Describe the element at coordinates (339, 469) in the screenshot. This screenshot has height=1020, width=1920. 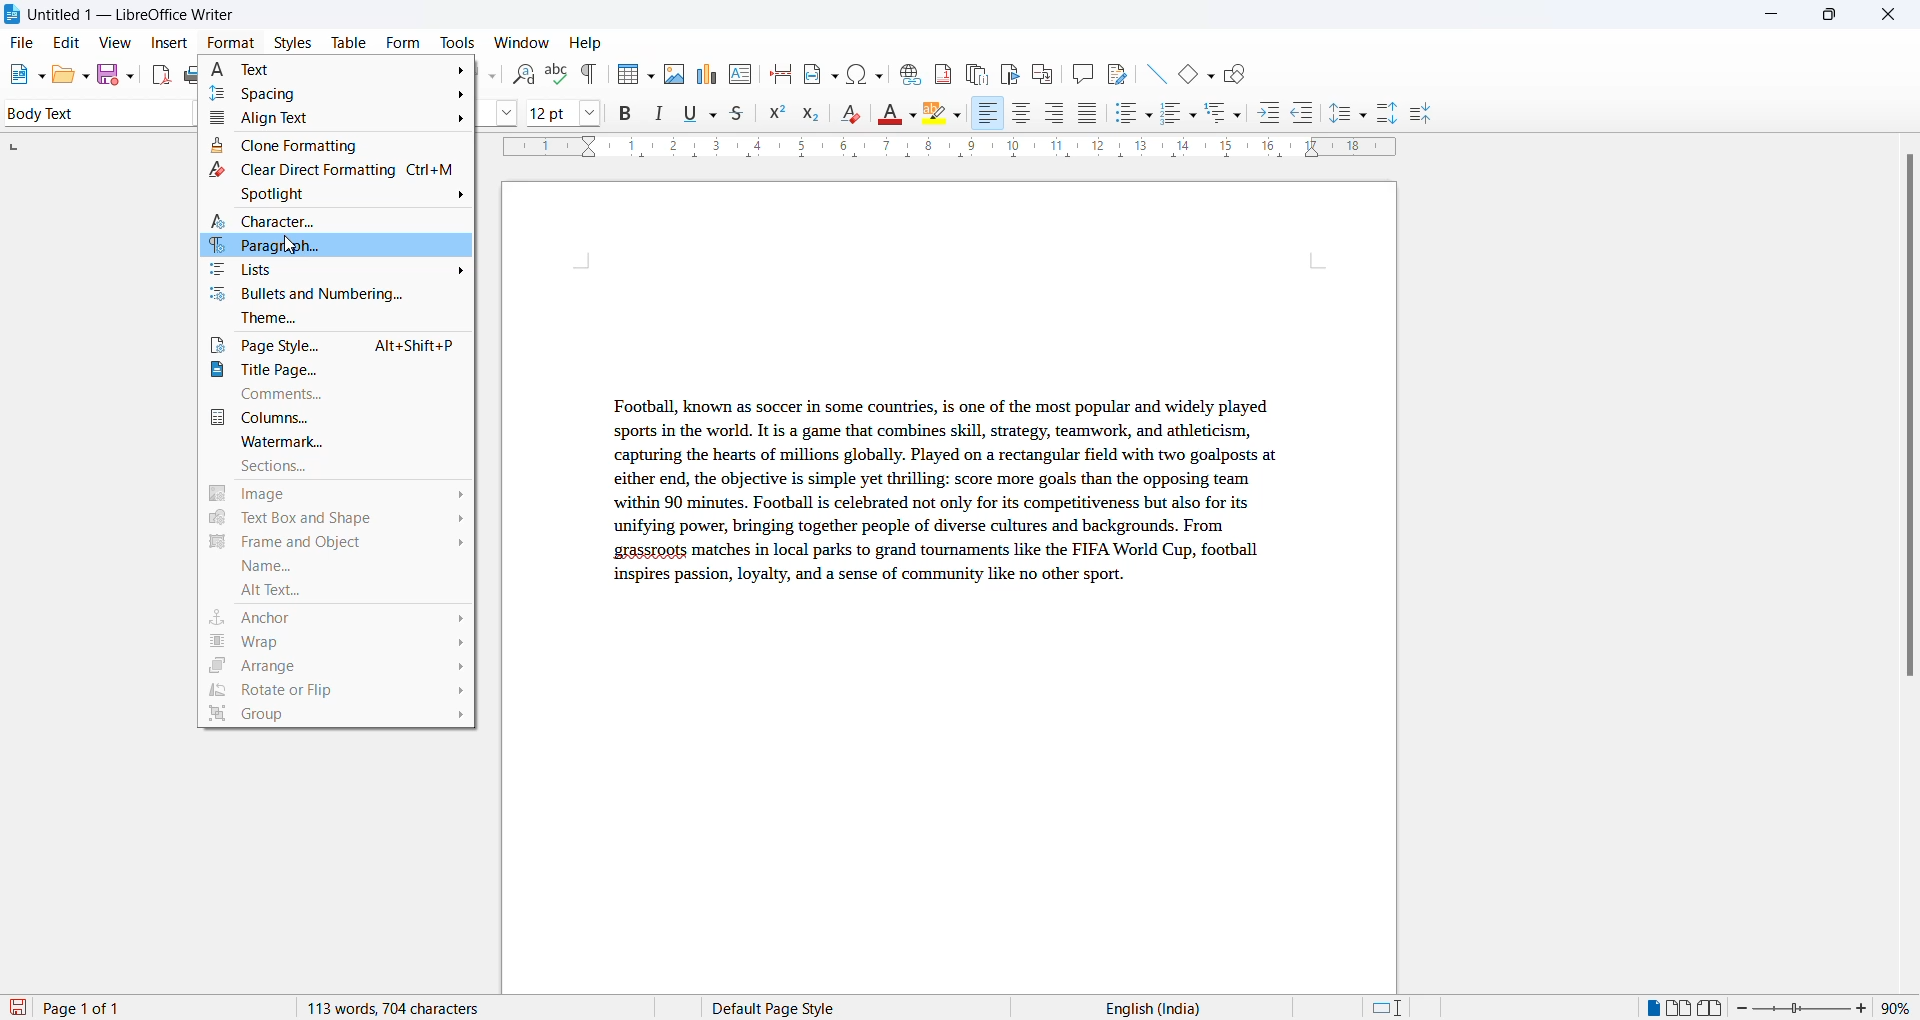
I see `sections` at that location.